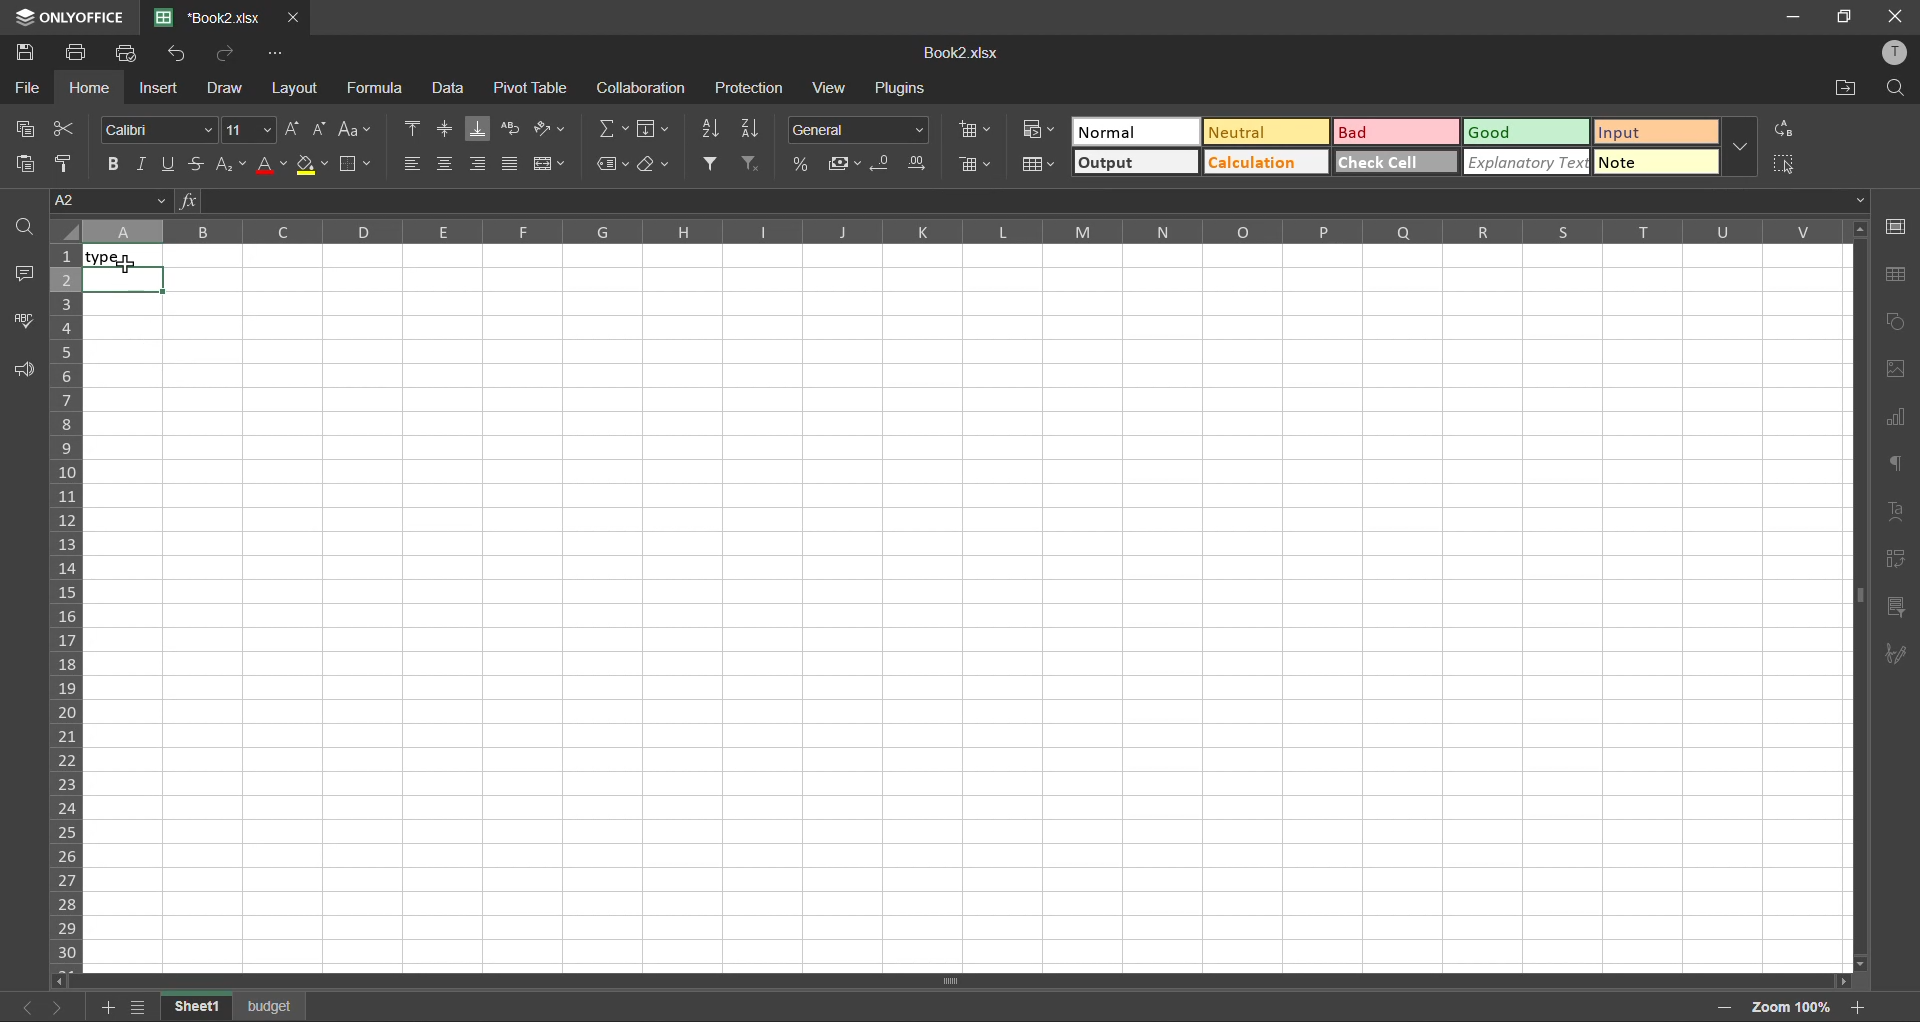 This screenshot has height=1022, width=1920. Describe the element at coordinates (752, 128) in the screenshot. I see `sort descending` at that location.